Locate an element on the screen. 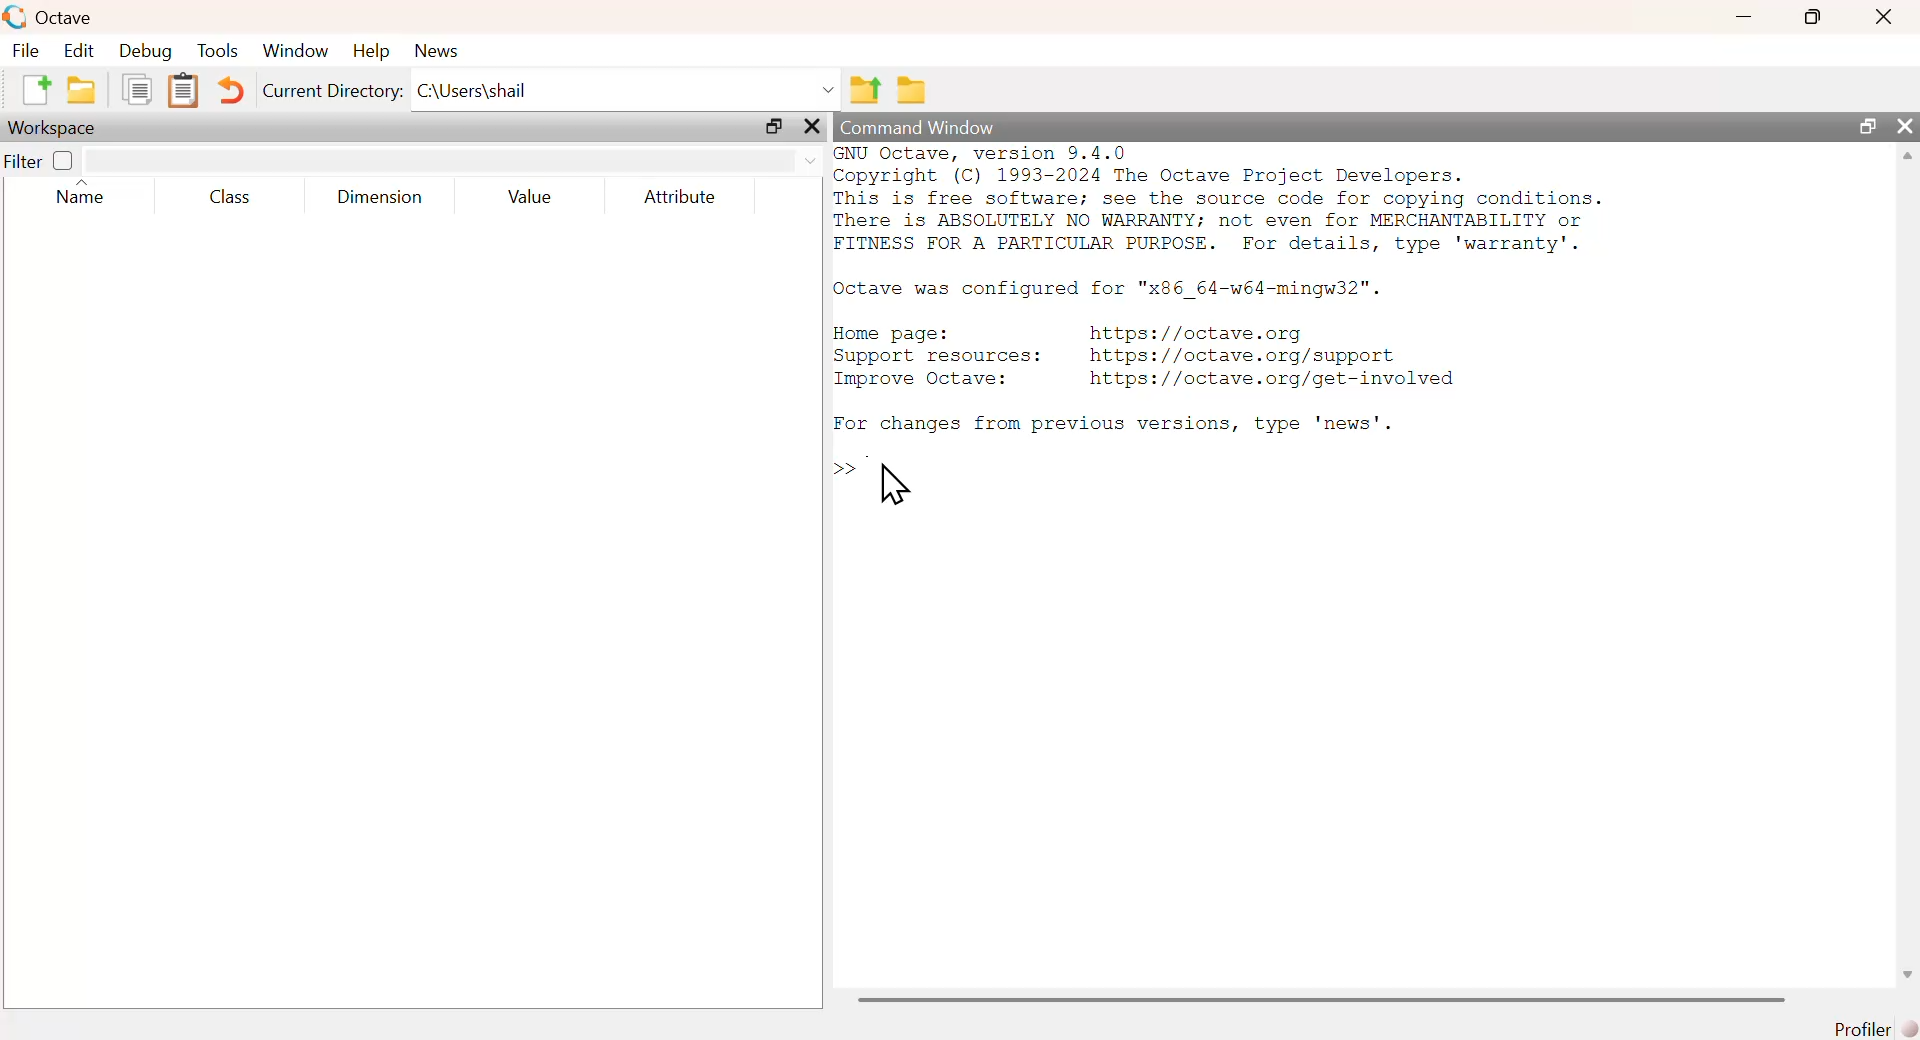 This screenshot has height=1040, width=1920. paste is located at coordinates (183, 91).